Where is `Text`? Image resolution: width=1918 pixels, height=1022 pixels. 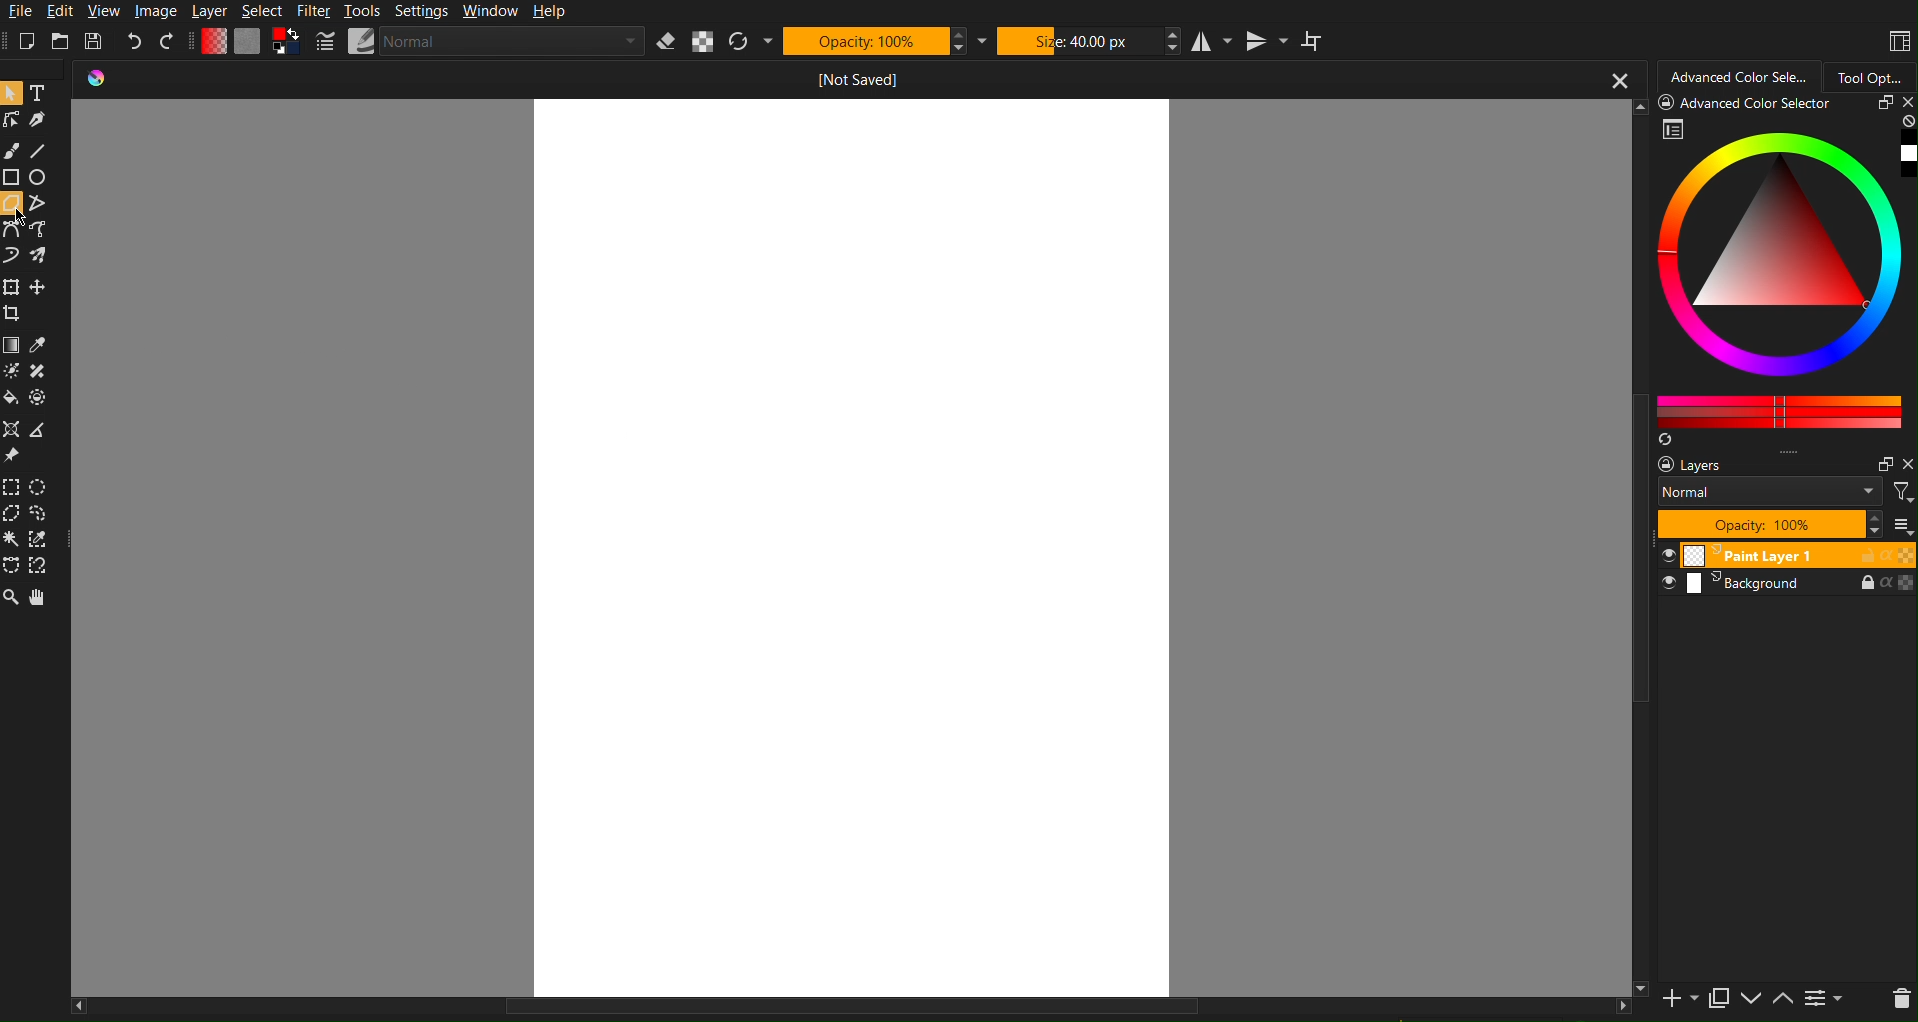 Text is located at coordinates (45, 94).